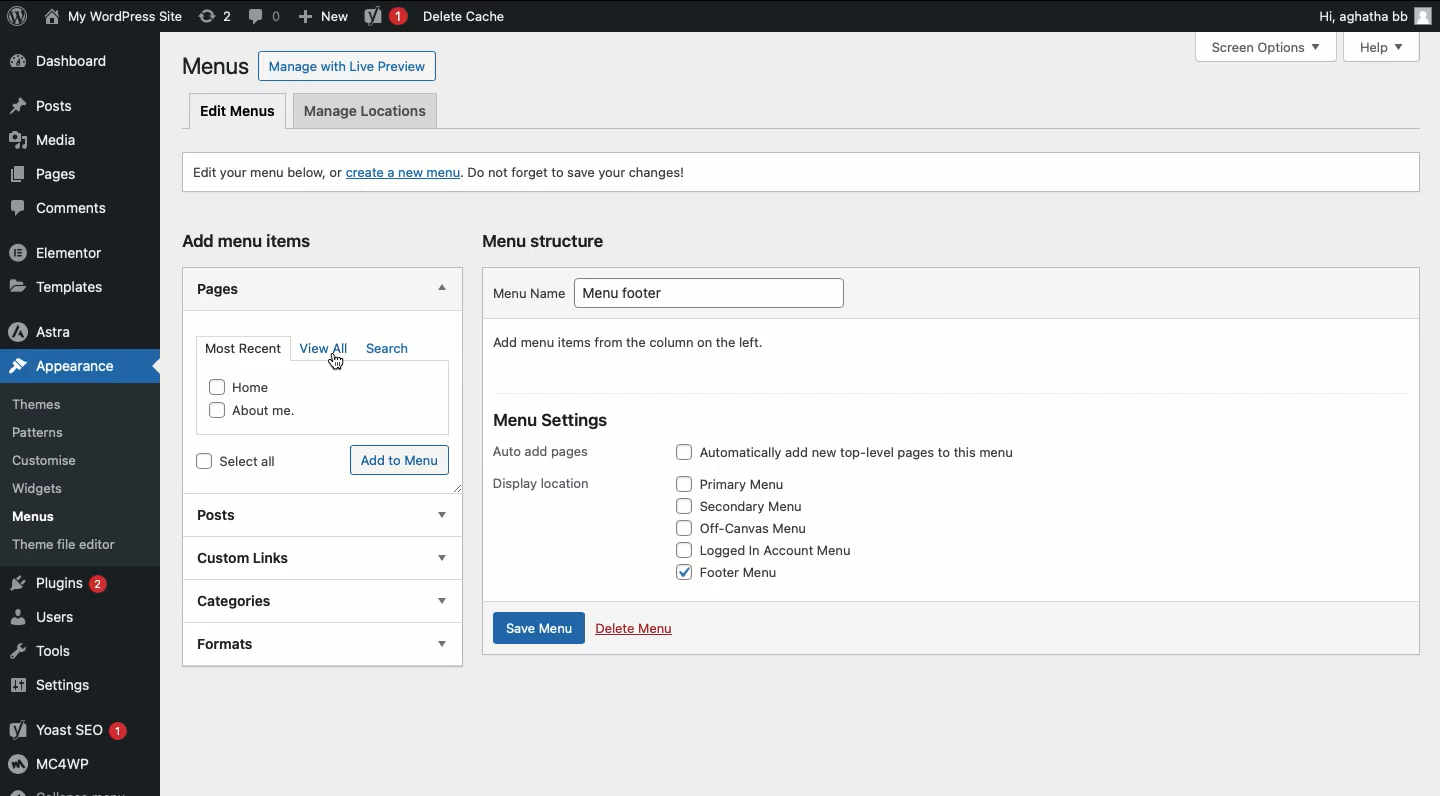  What do you see at coordinates (1358, 19) in the screenshot?
I see `Hi, agatha bb` at bounding box center [1358, 19].